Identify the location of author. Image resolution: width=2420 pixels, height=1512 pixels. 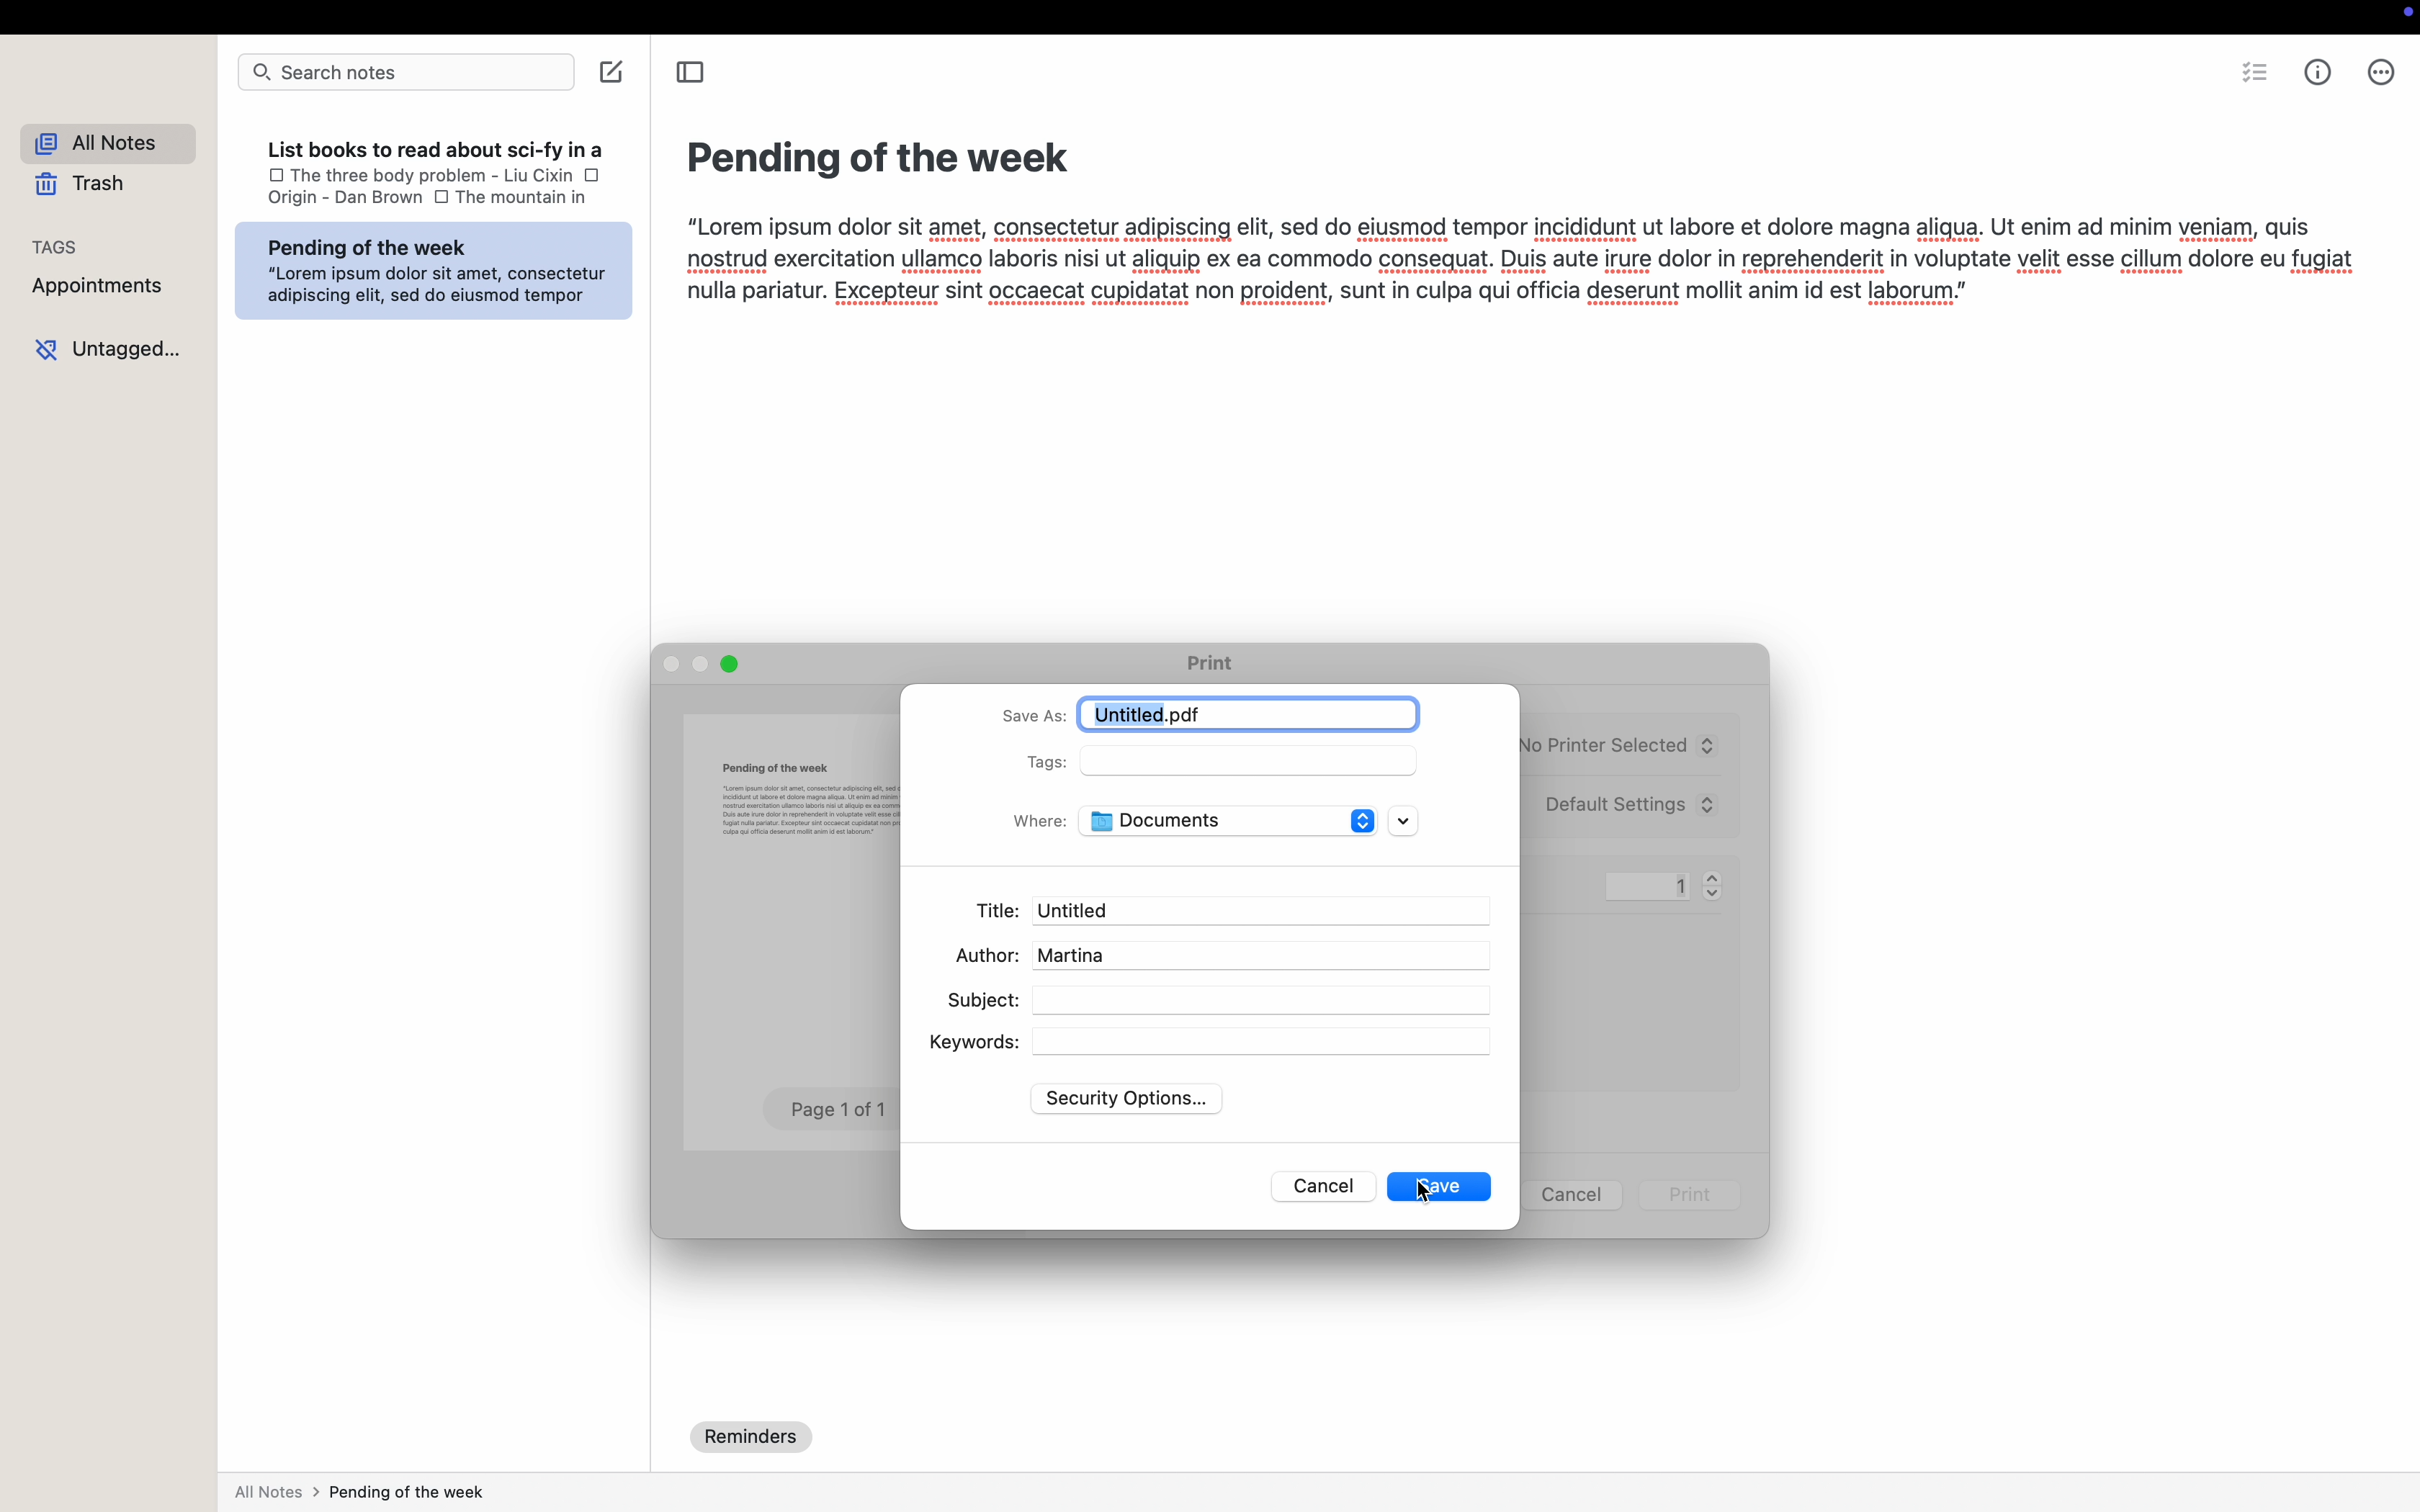
(992, 957).